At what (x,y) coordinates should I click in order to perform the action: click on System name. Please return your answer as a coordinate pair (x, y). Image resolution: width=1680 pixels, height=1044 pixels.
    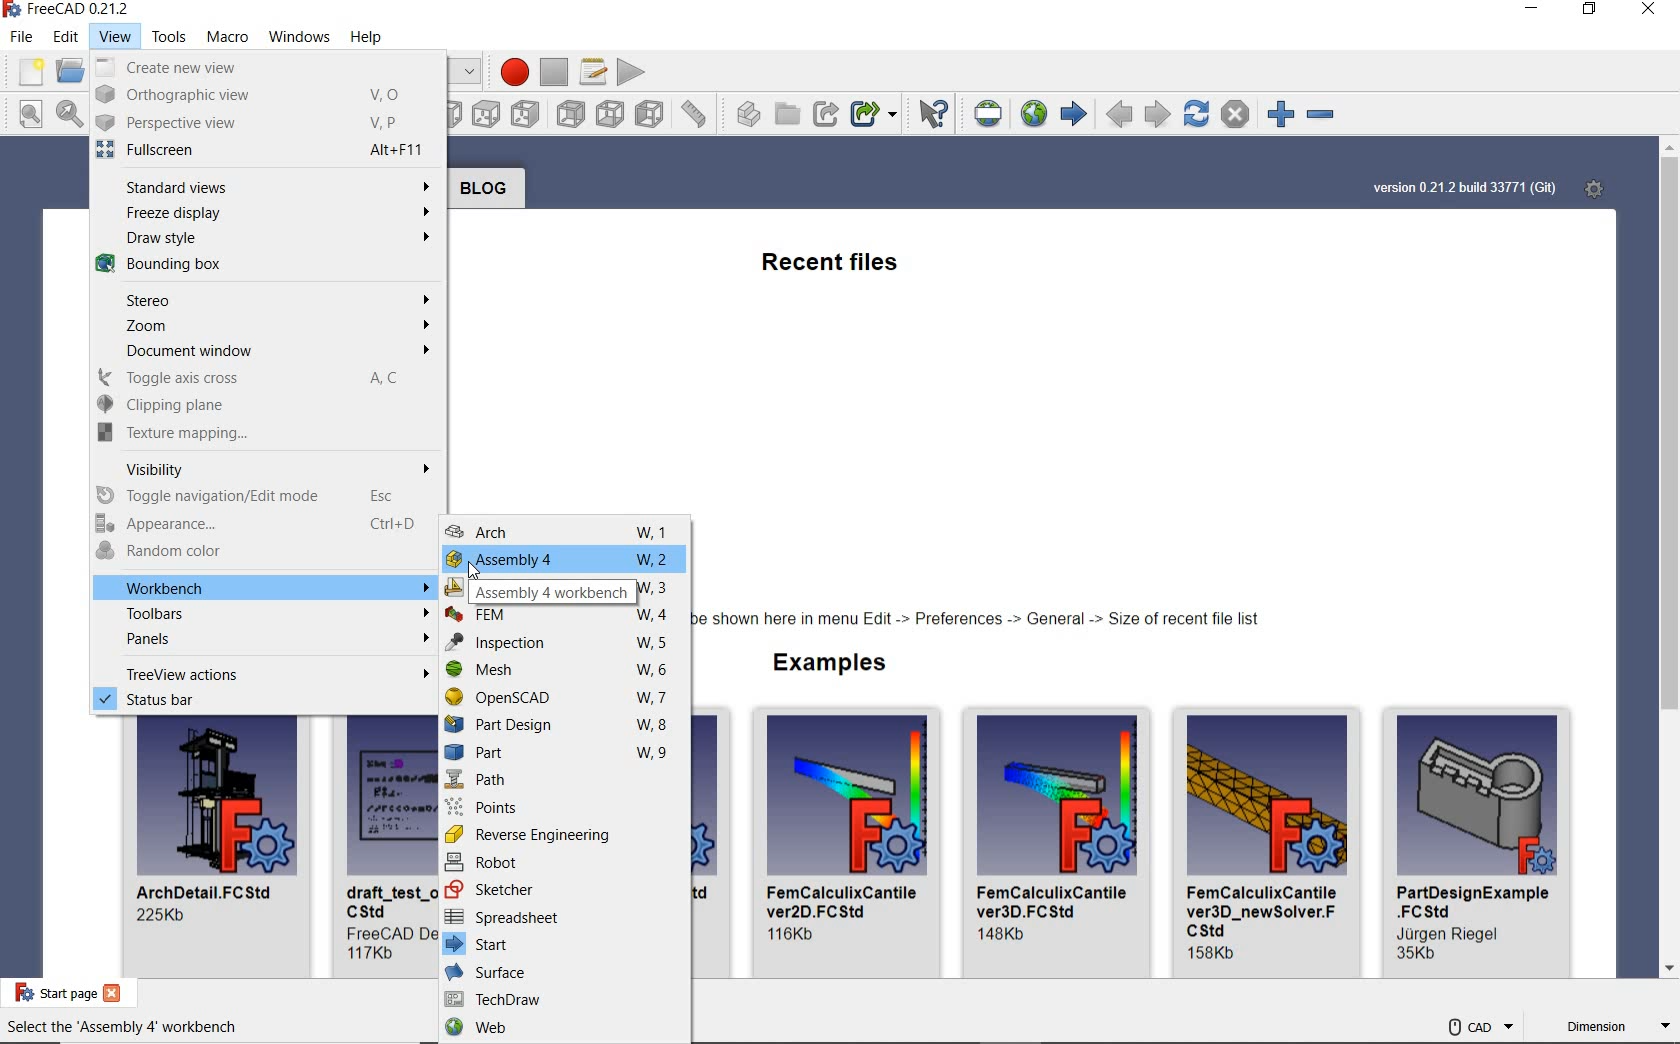
    Looking at the image, I should click on (67, 12).